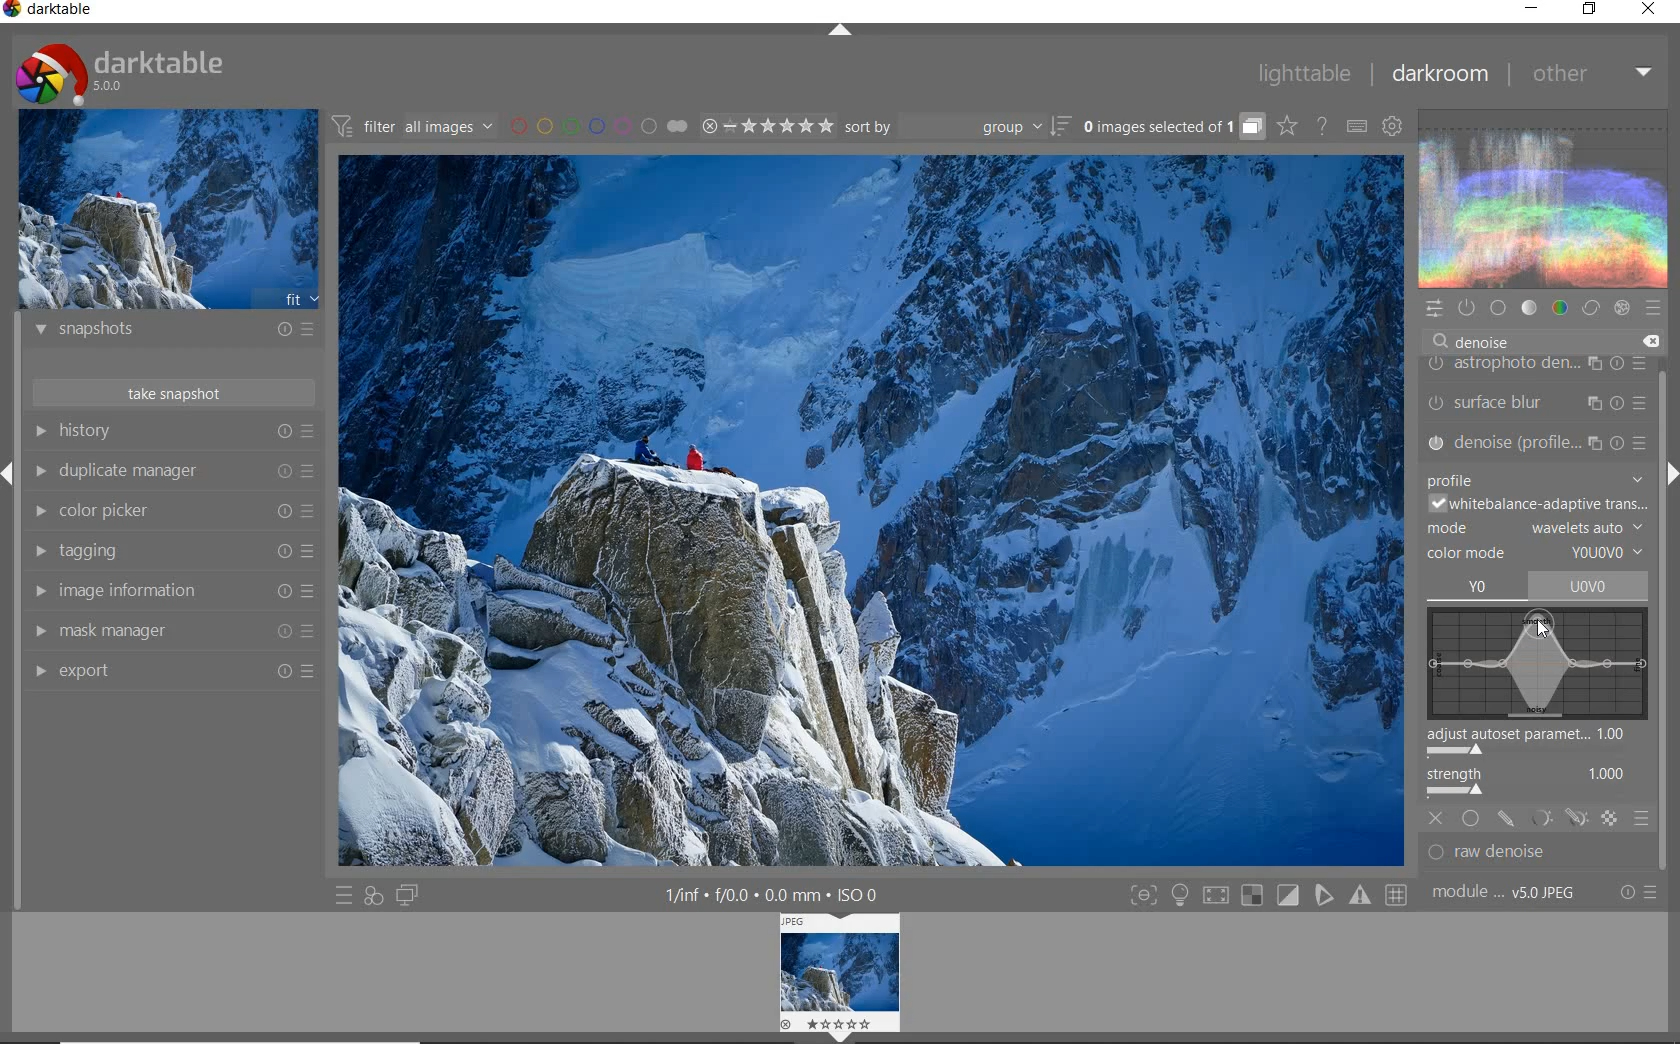  I want to click on base, so click(1498, 307).